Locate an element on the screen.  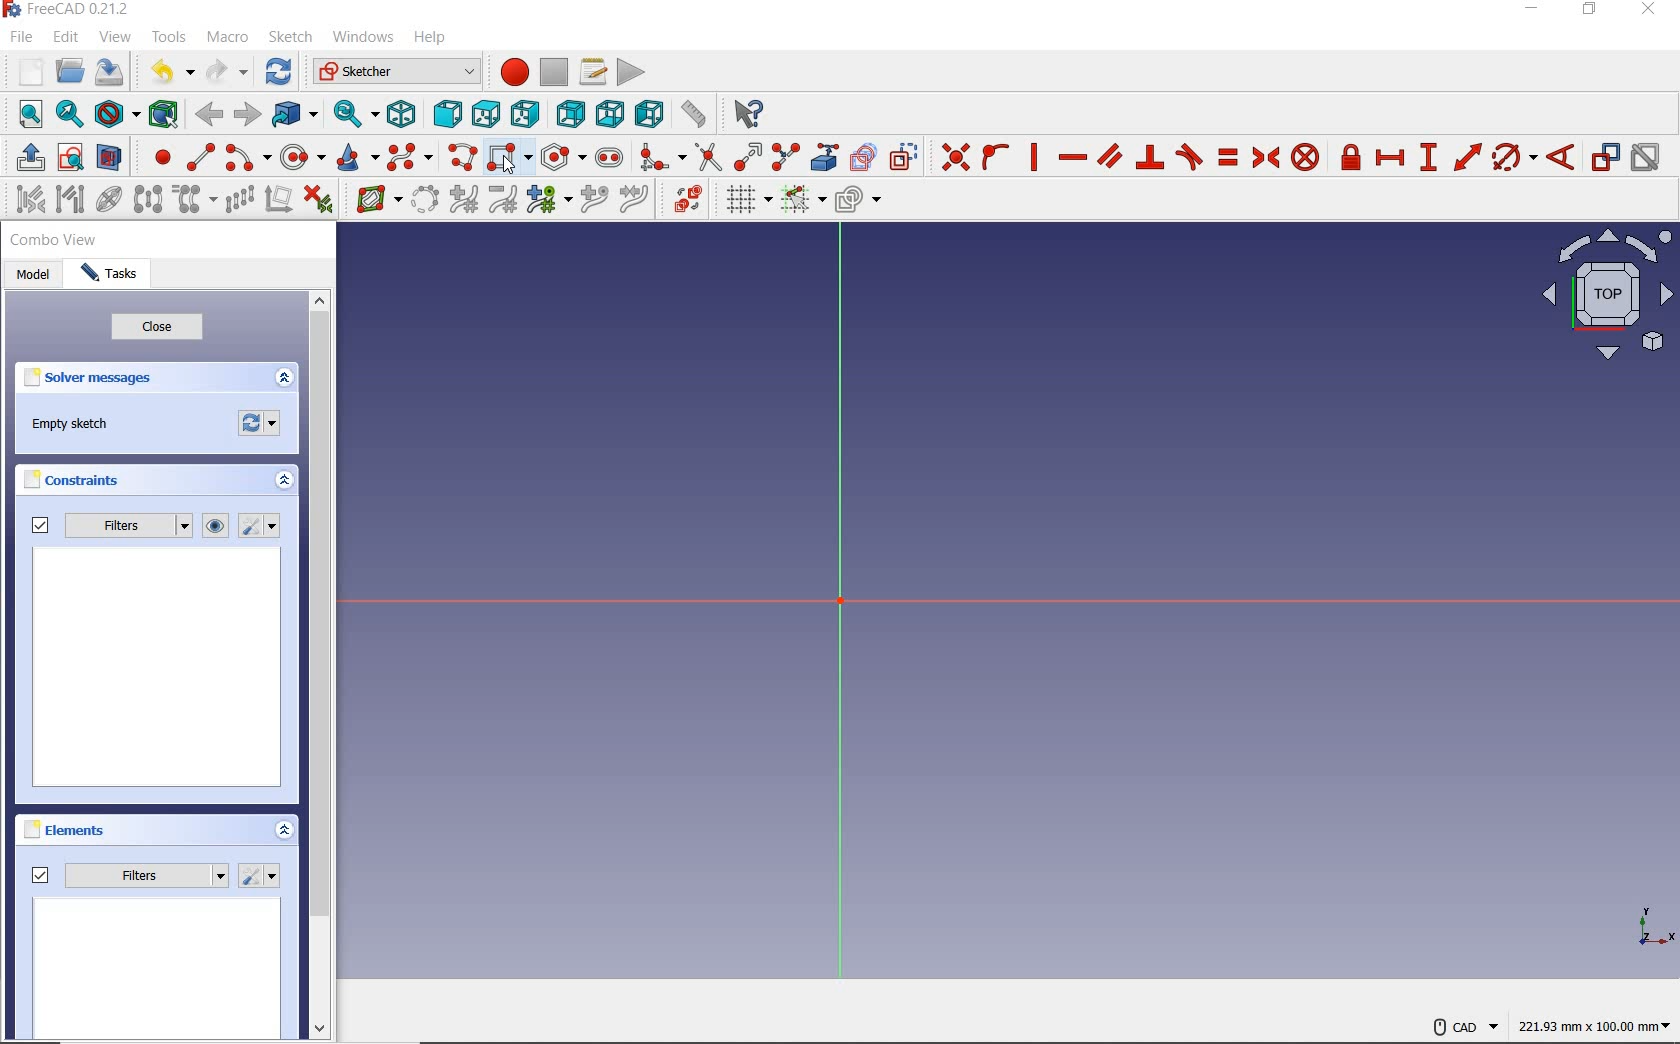
preview is located at coordinates (159, 670).